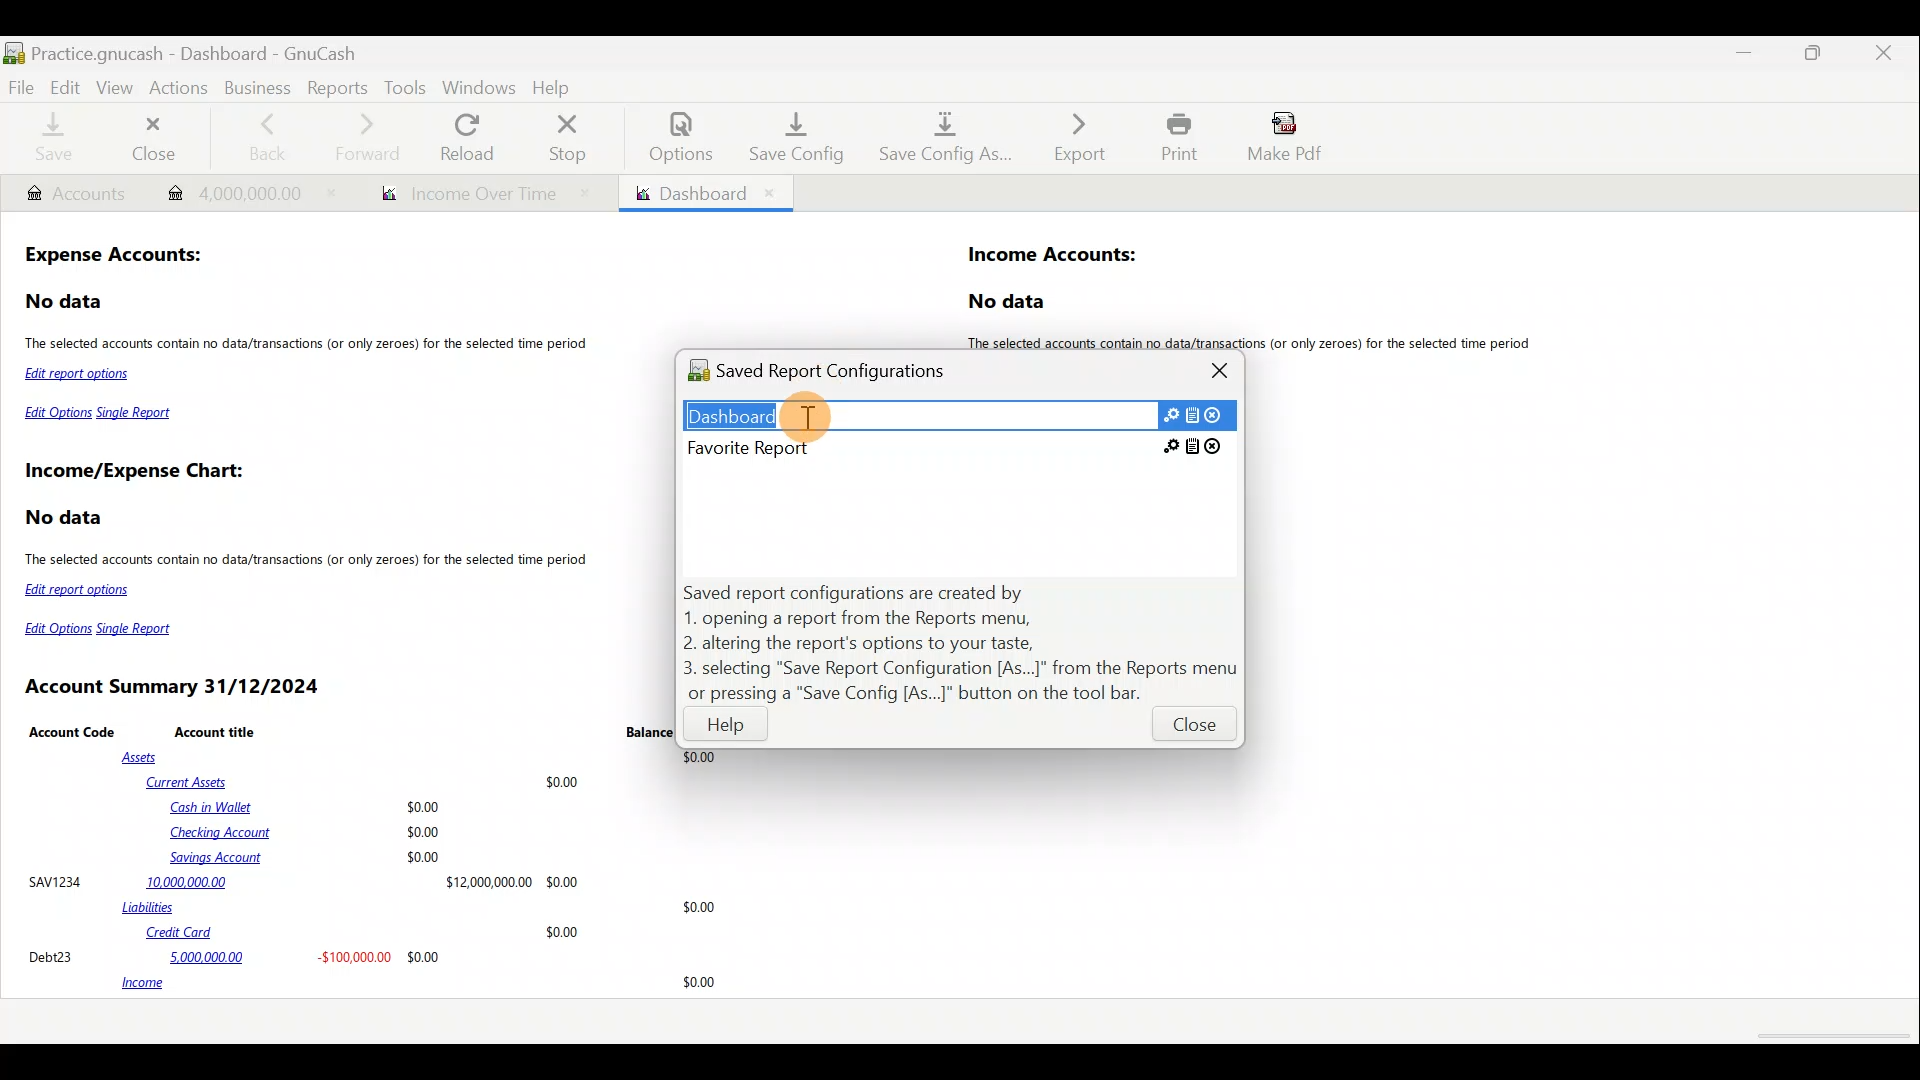 The image size is (1920, 1080). Describe the element at coordinates (266, 135) in the screenshot. I see `Back` at that location.